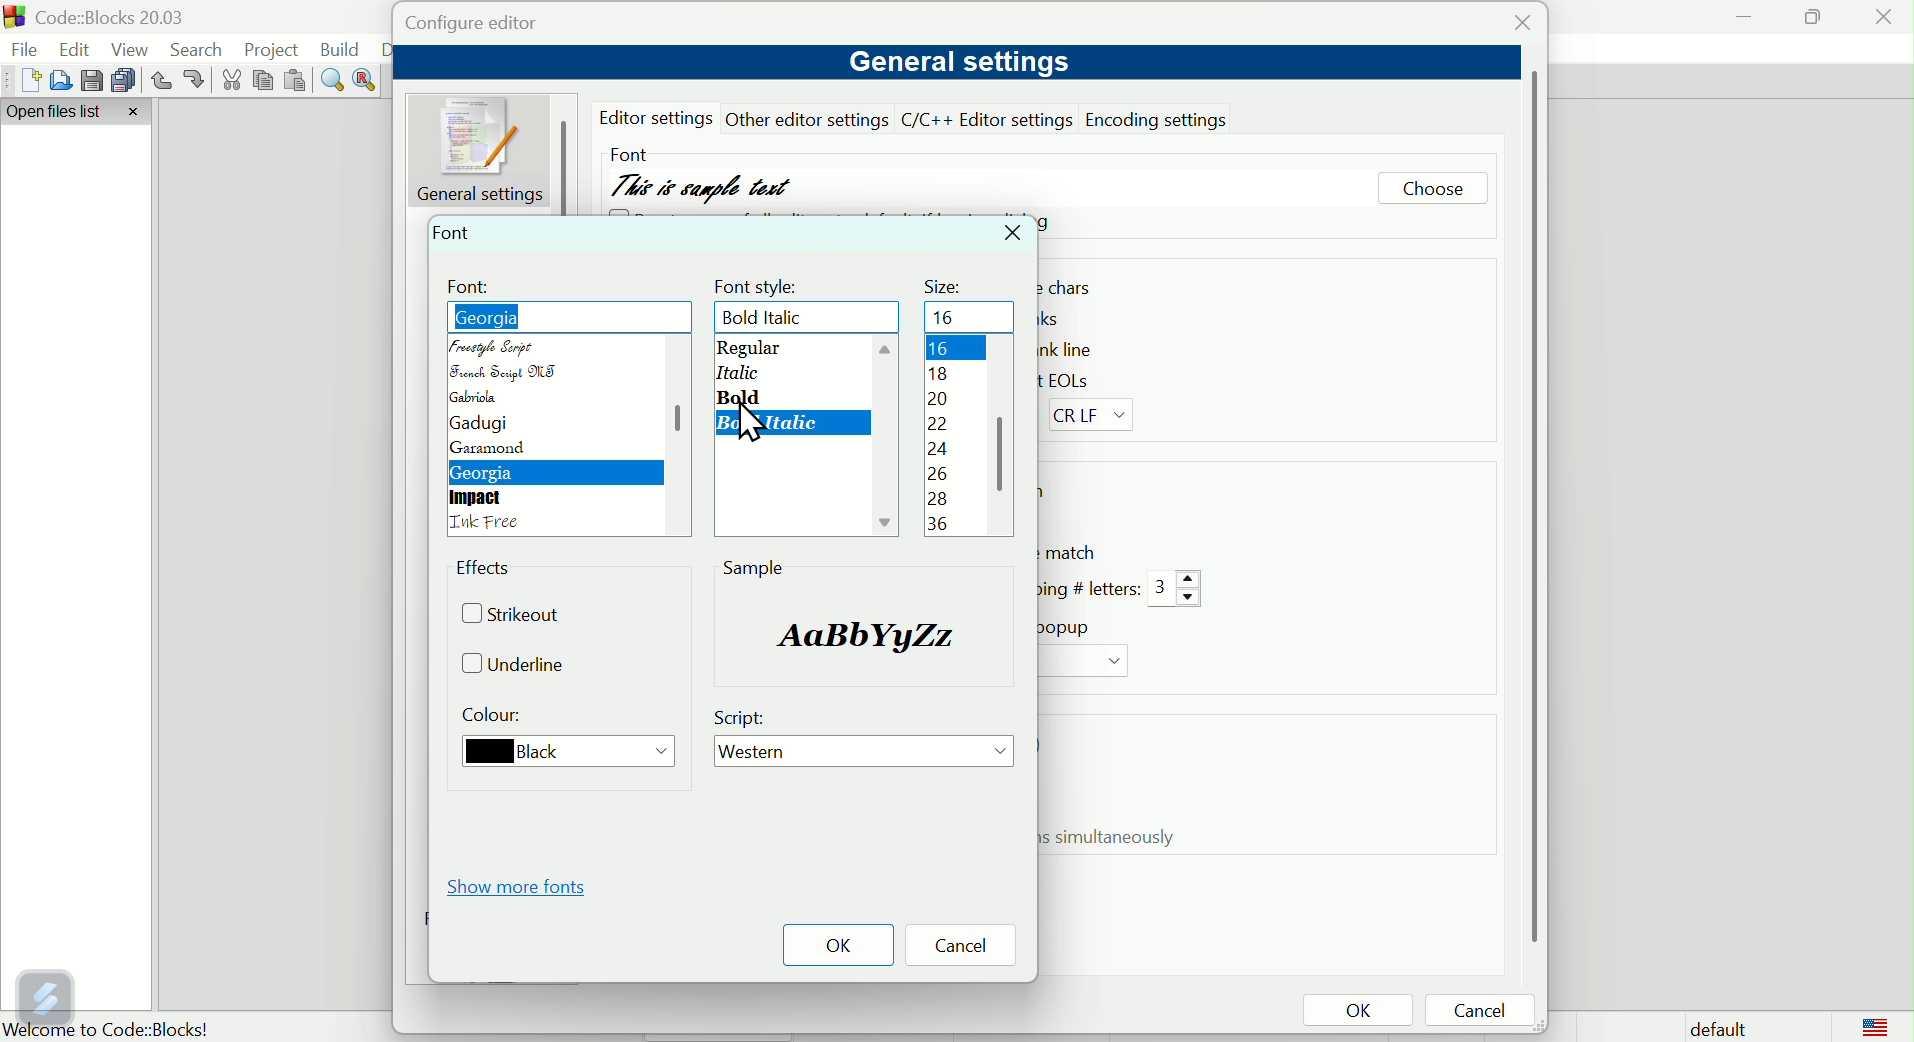 The width and height of the screenshot is (1914, 1042). I want to click on Garamond, so click(491, 450).